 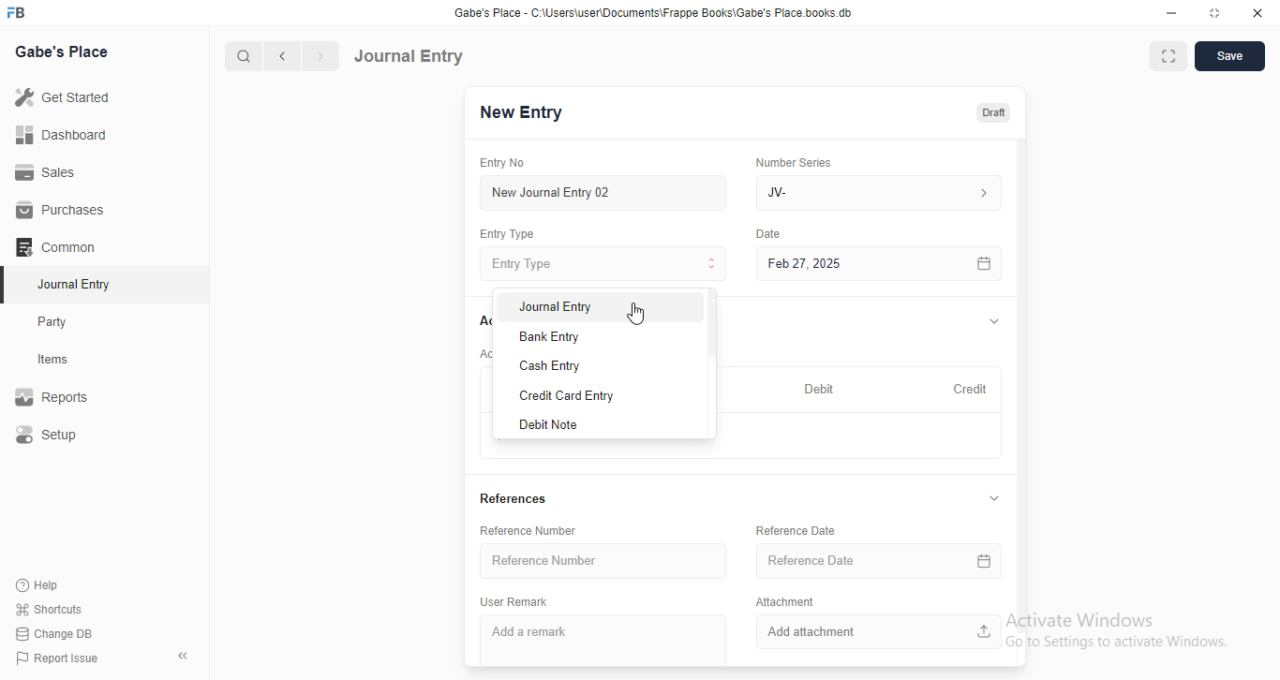 What do you see at coordinates (550, 365) in the screenshot?
I see `Cash Entry` at bounding box center [550, 365].